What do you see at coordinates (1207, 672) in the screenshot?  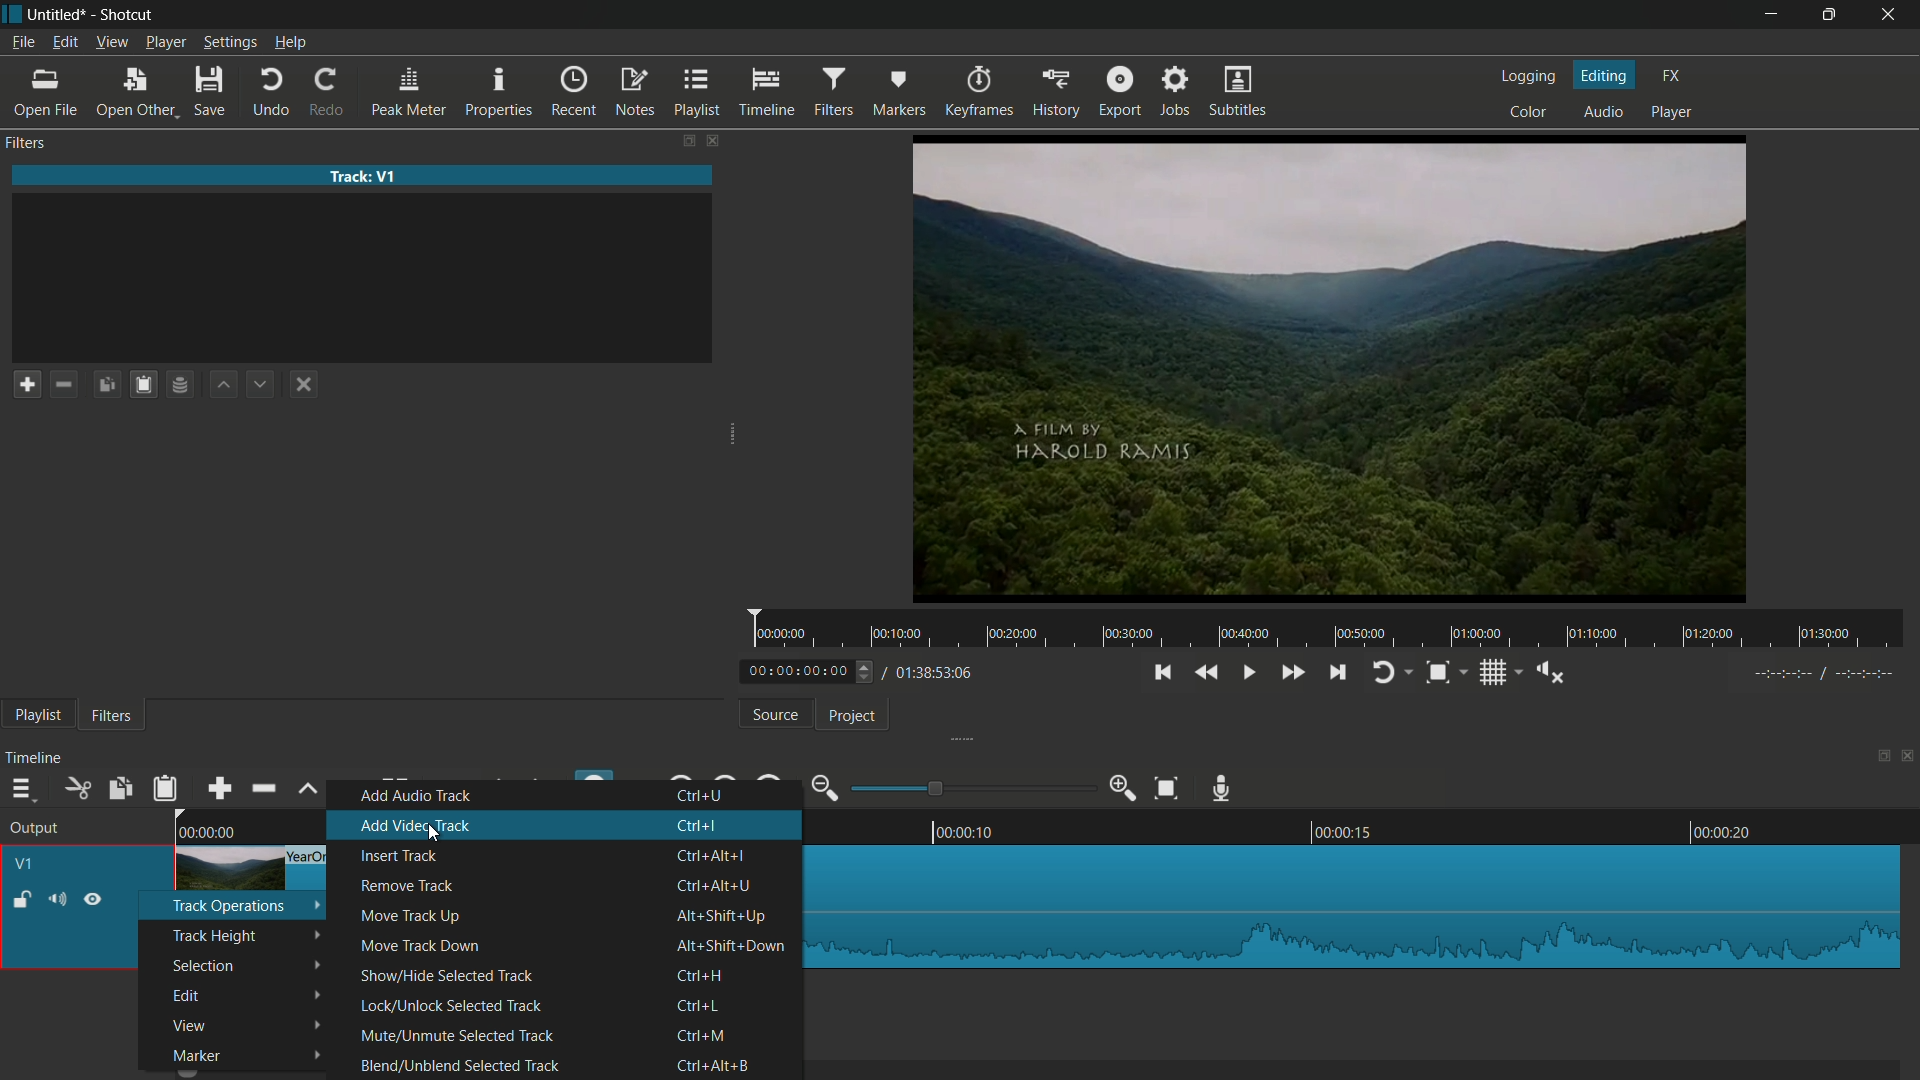 I see `quickly play backward` at bounding box center [1207, 672].